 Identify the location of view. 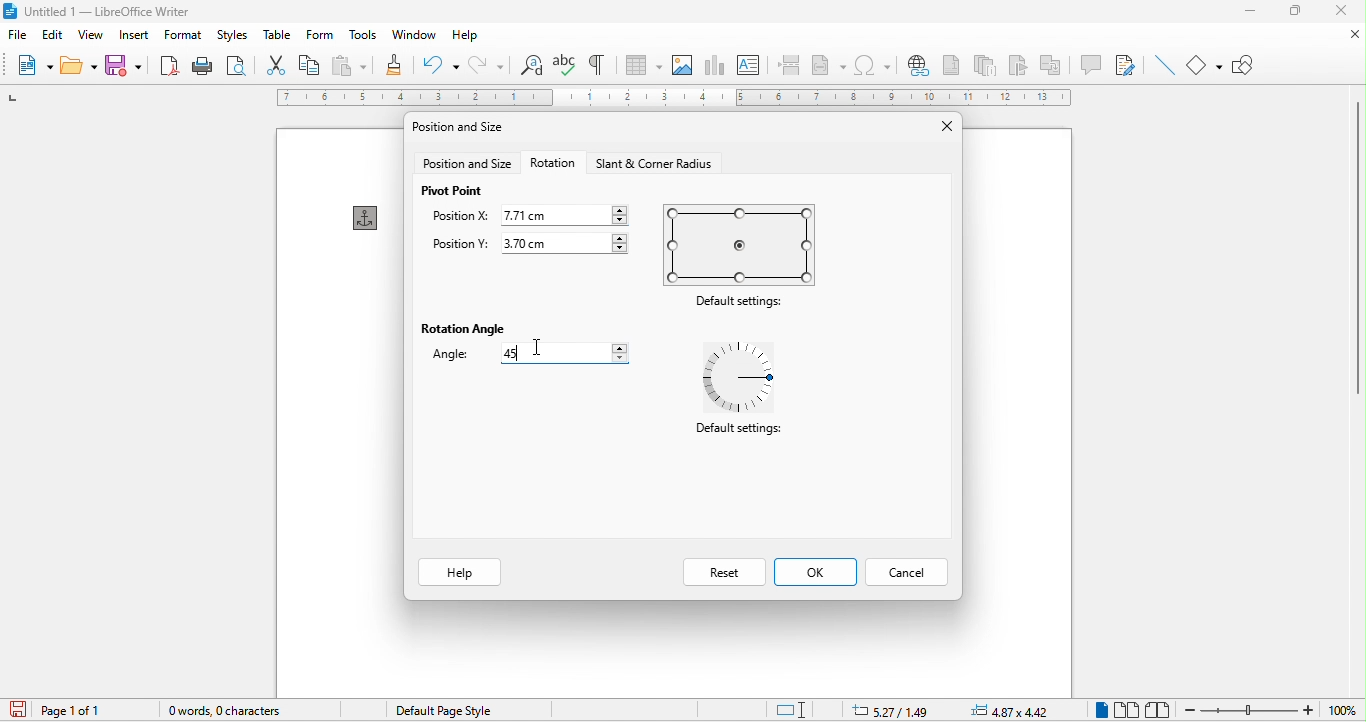
(94, 37).